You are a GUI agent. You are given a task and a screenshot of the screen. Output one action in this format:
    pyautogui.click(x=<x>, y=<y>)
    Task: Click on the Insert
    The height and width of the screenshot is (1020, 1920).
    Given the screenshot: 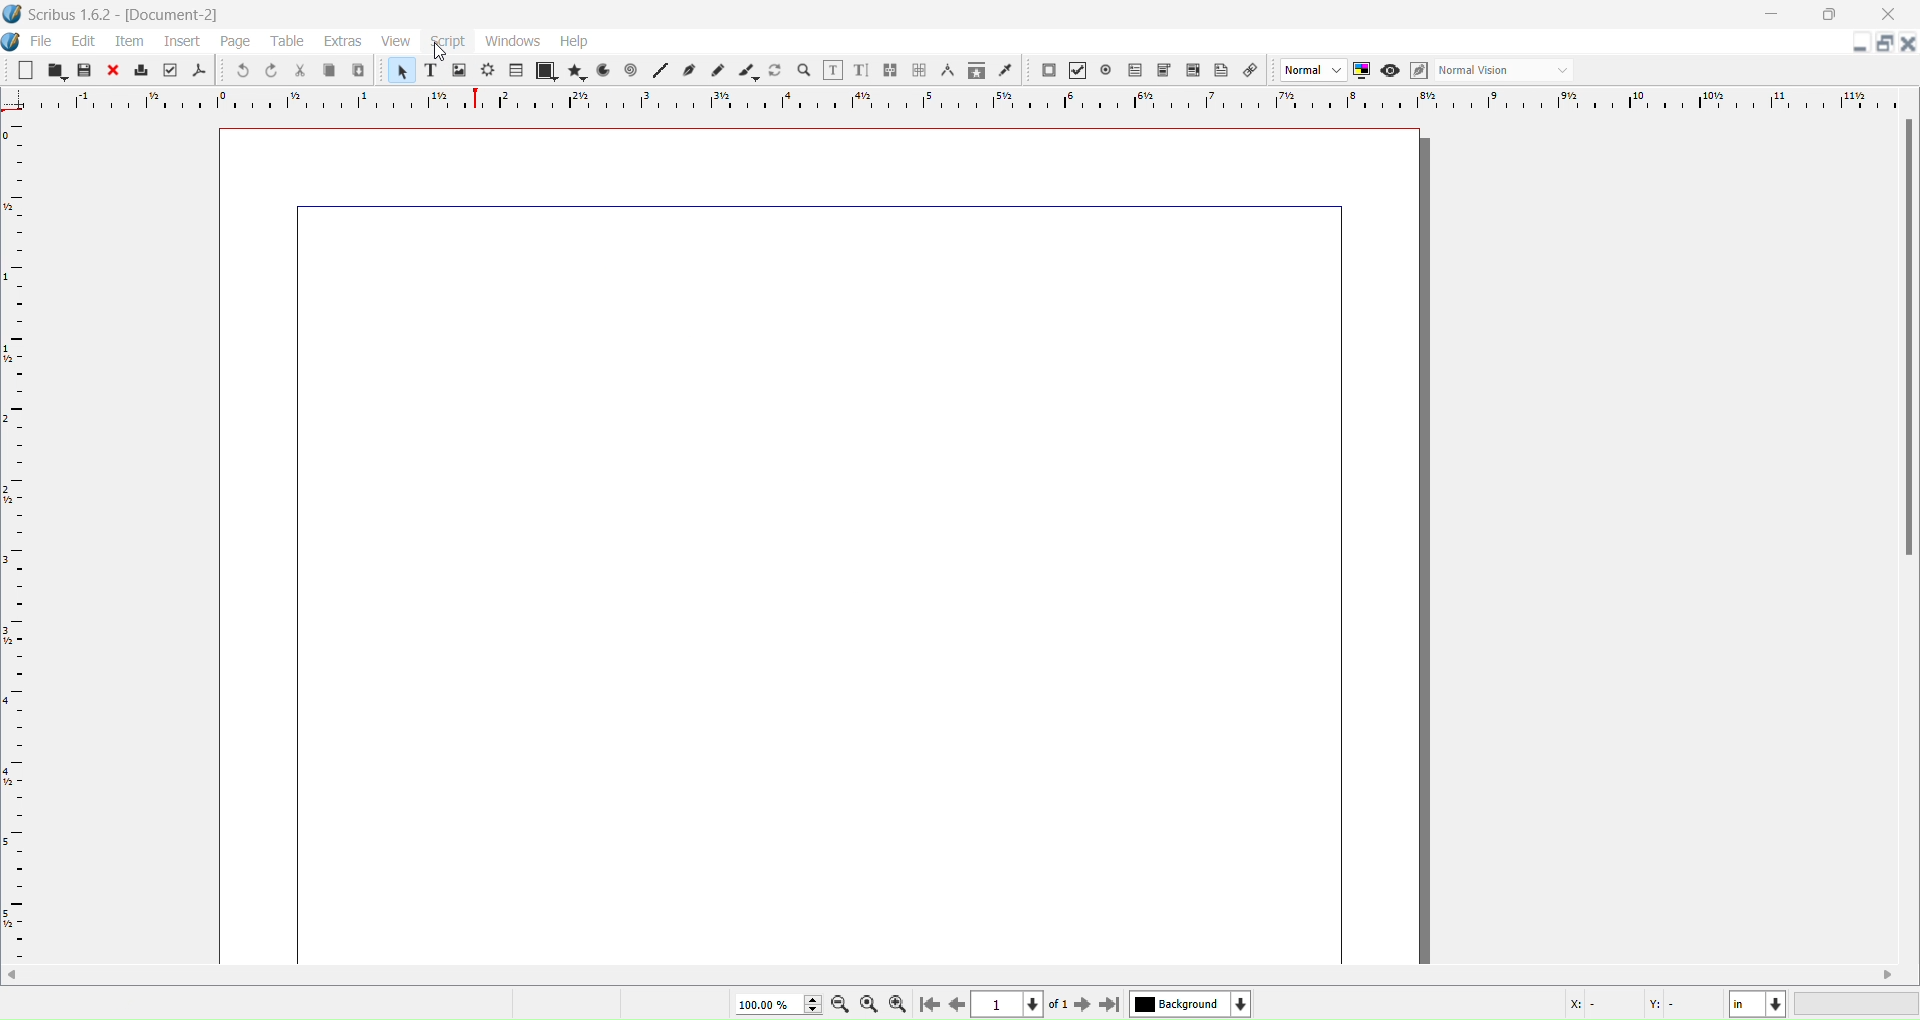 What is the action you would take?
    pyautogui.click(x=181, y=42)
    